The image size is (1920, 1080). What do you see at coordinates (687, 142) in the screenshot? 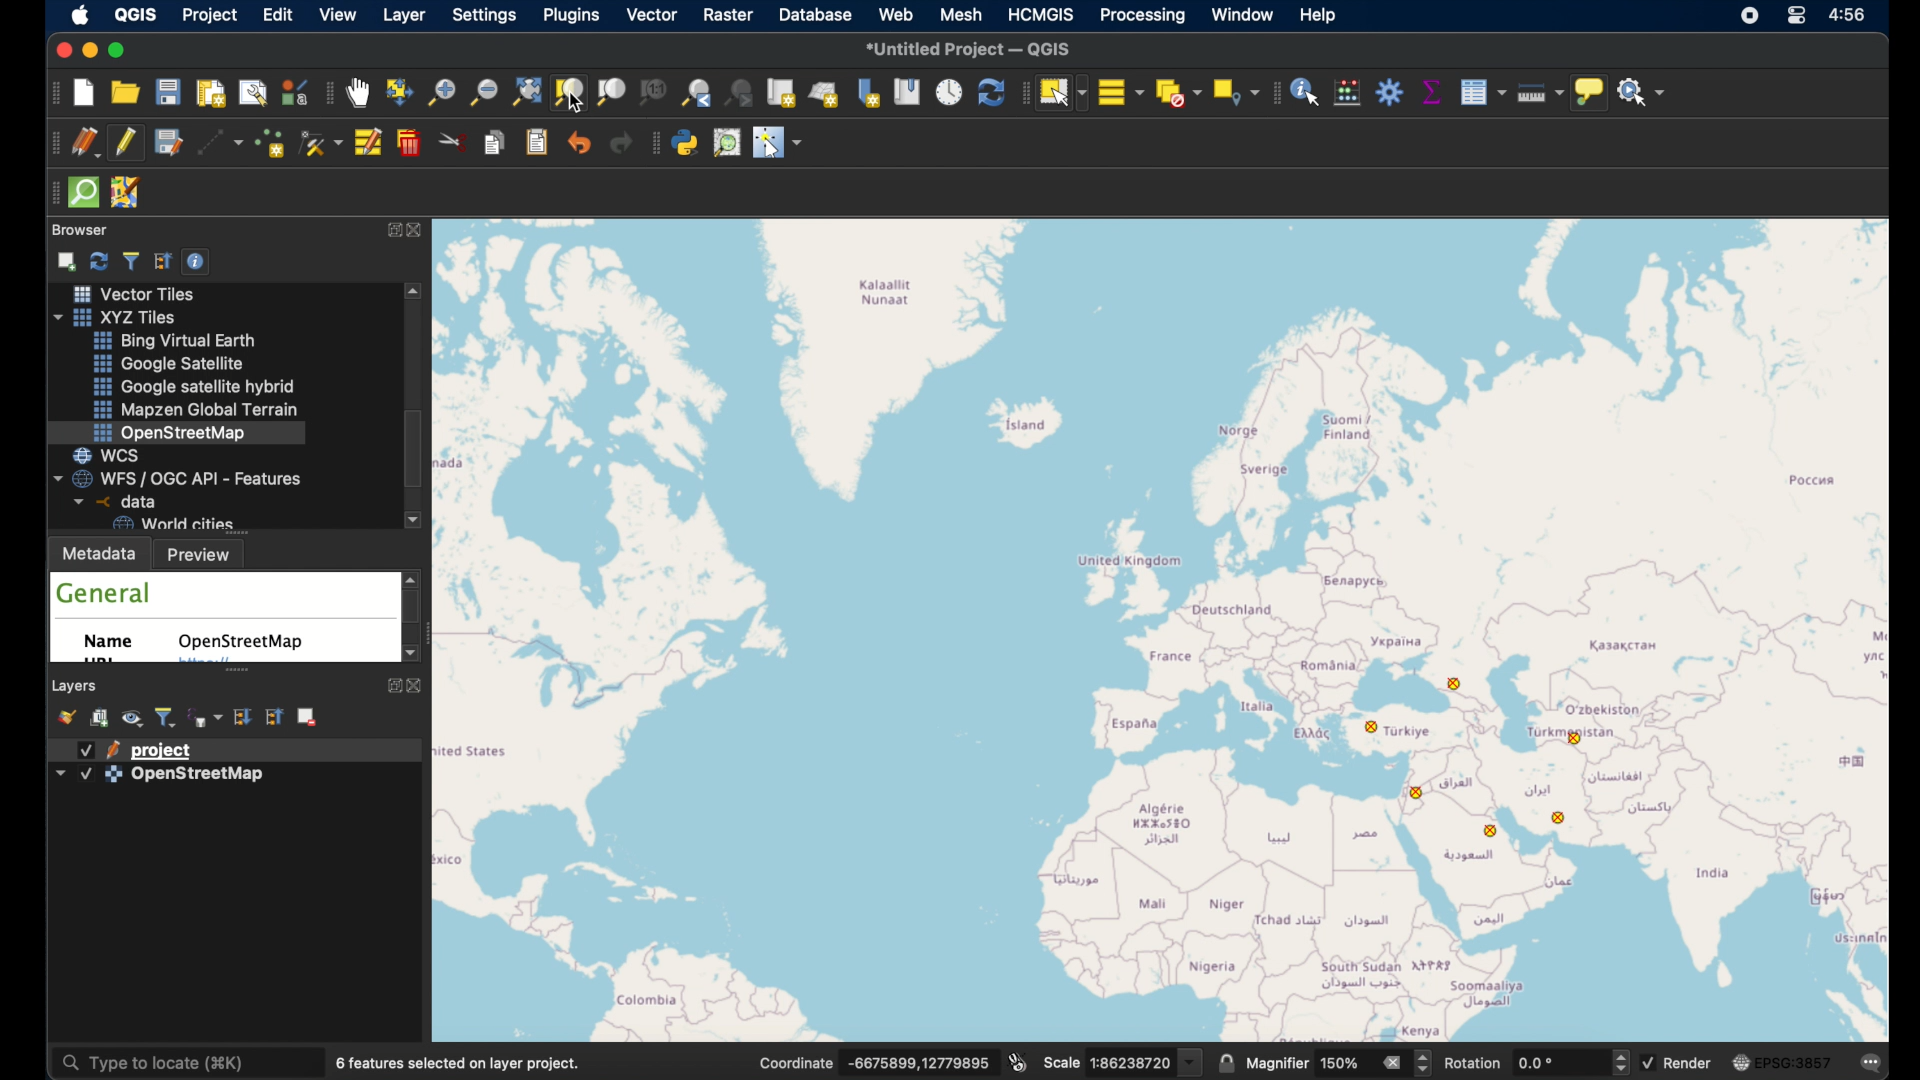
I see `python console` at bounding box center [687, 142].